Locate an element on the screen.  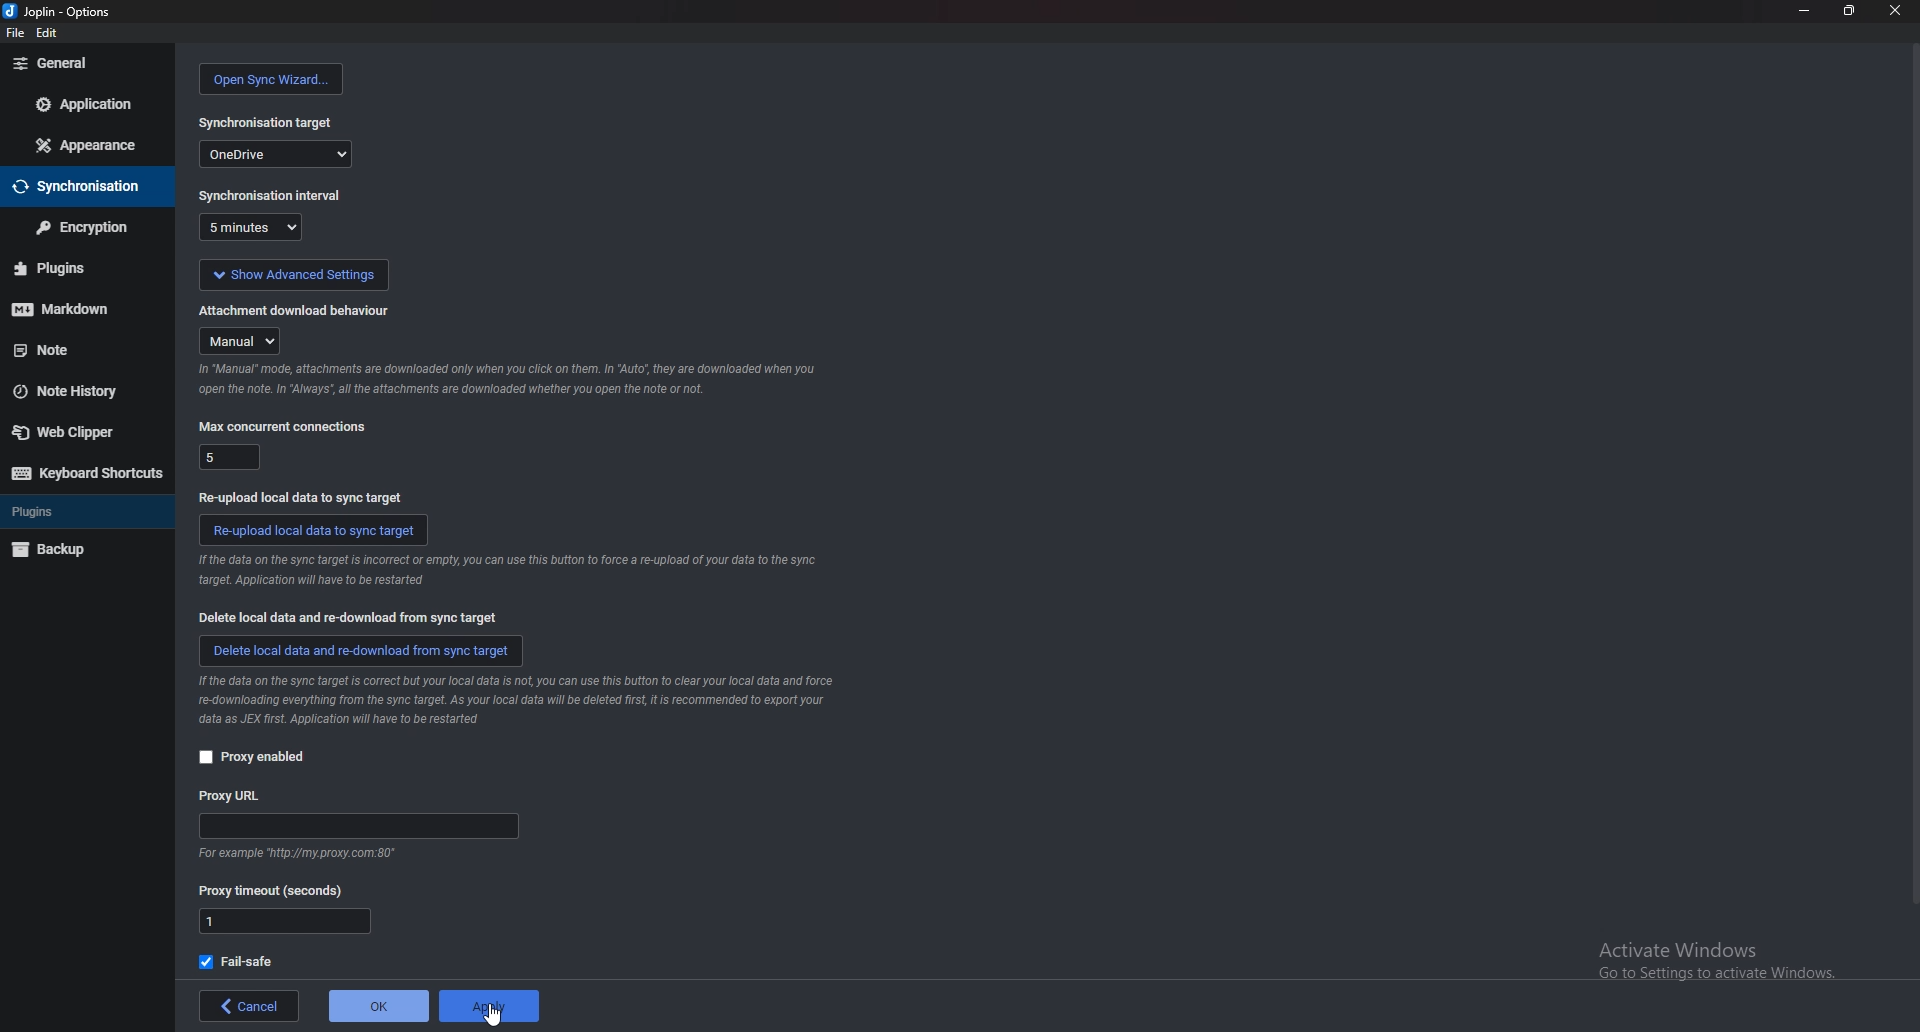
sync target is located at coordinates (267, 123).